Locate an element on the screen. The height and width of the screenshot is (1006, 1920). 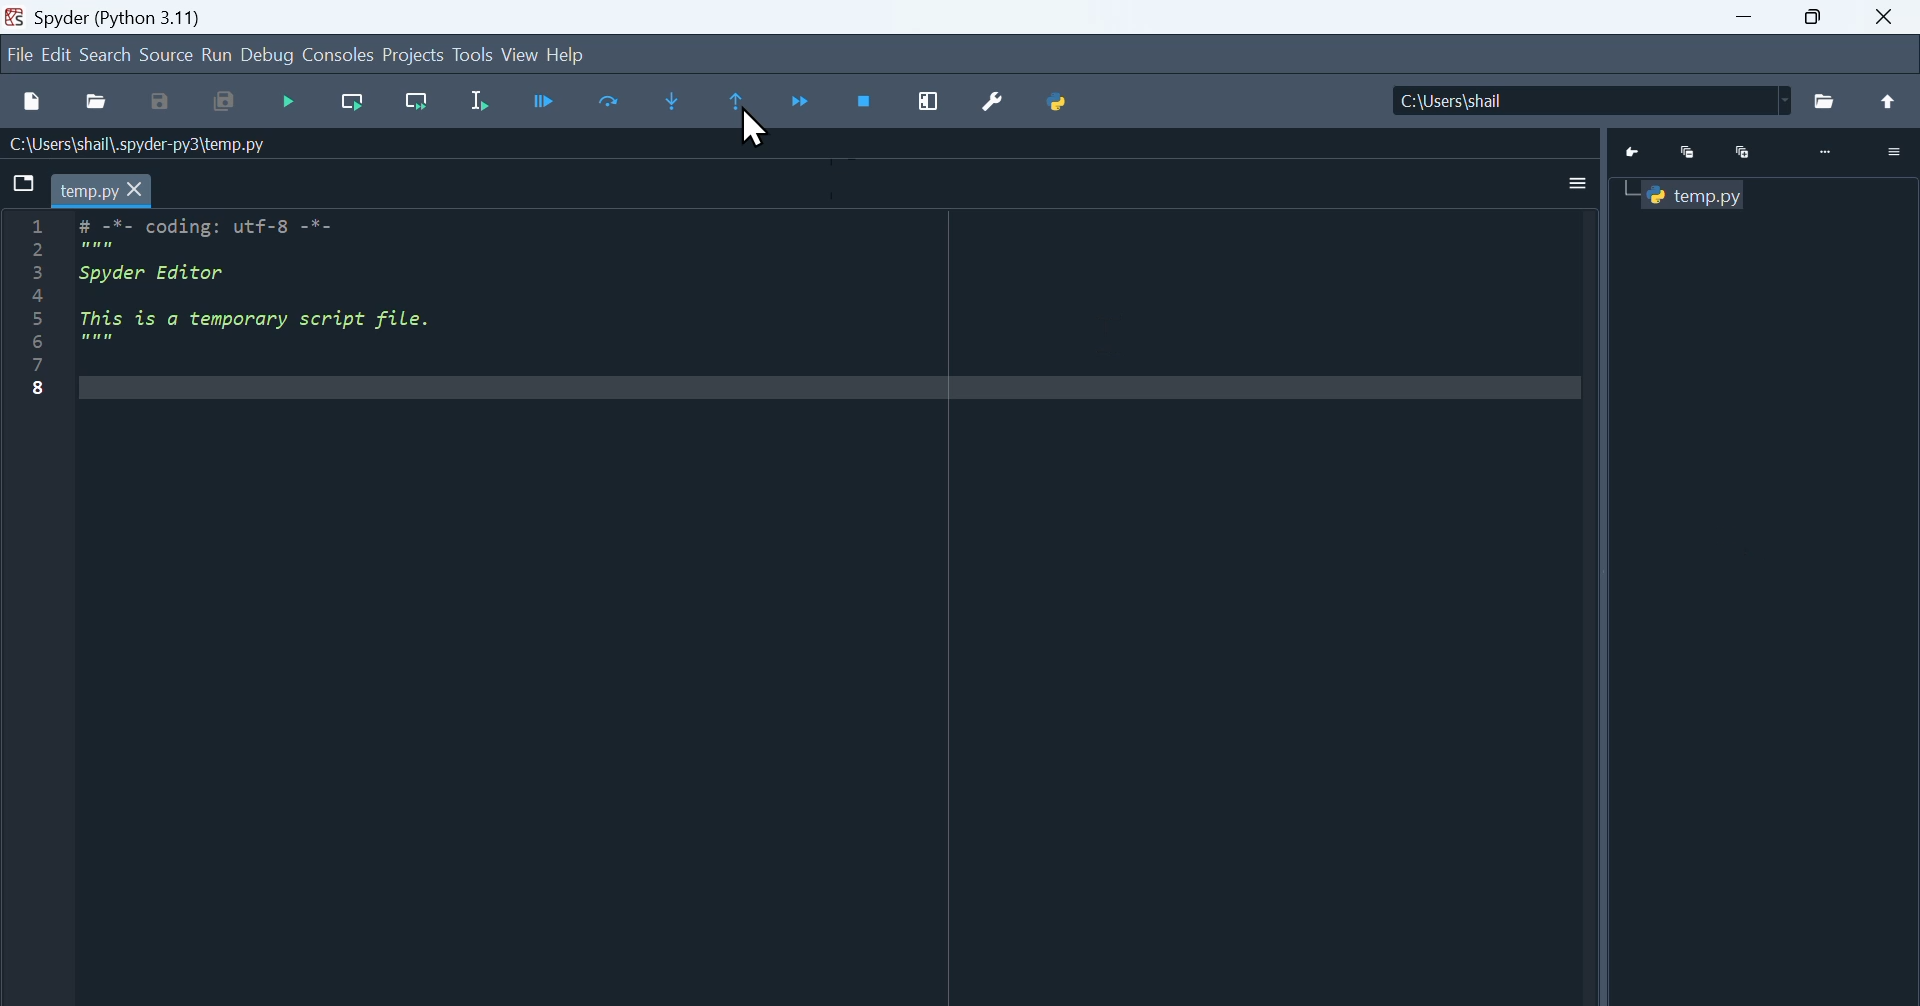
Line Number is located at coordinates (40, 307).